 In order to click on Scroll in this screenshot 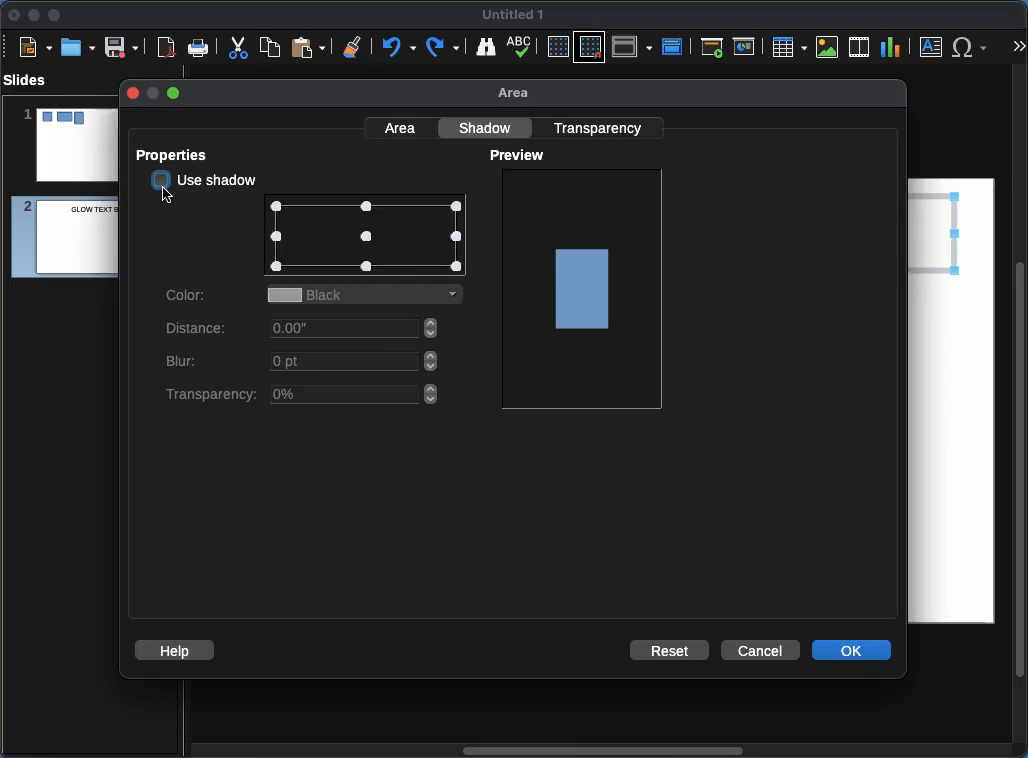, I will do `click(599, 752)`.